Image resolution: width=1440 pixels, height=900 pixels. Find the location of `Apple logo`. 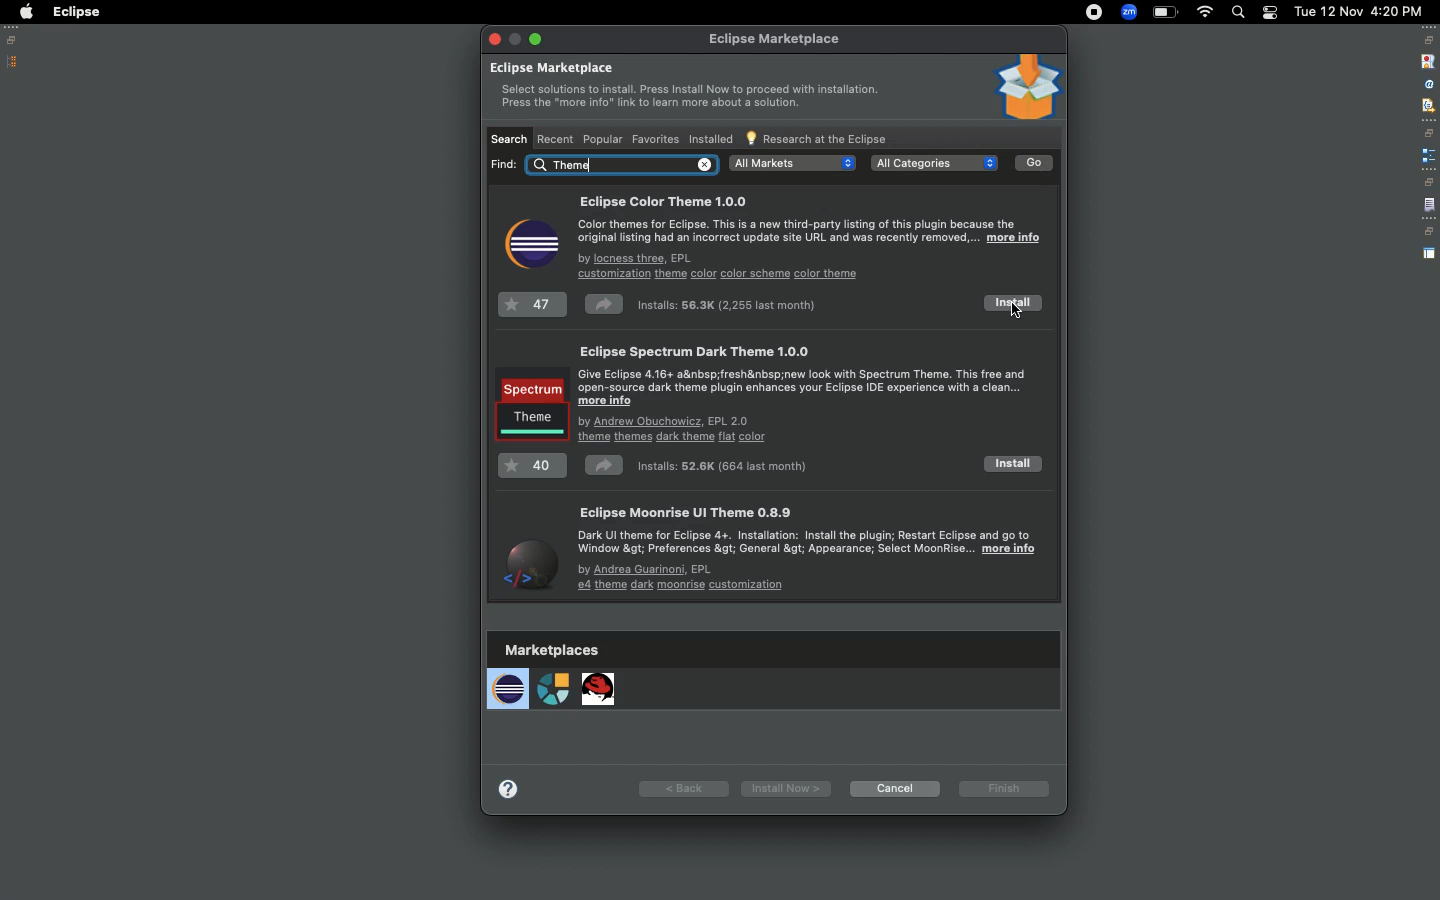

Apple logo is located at coordinates (25, 12).